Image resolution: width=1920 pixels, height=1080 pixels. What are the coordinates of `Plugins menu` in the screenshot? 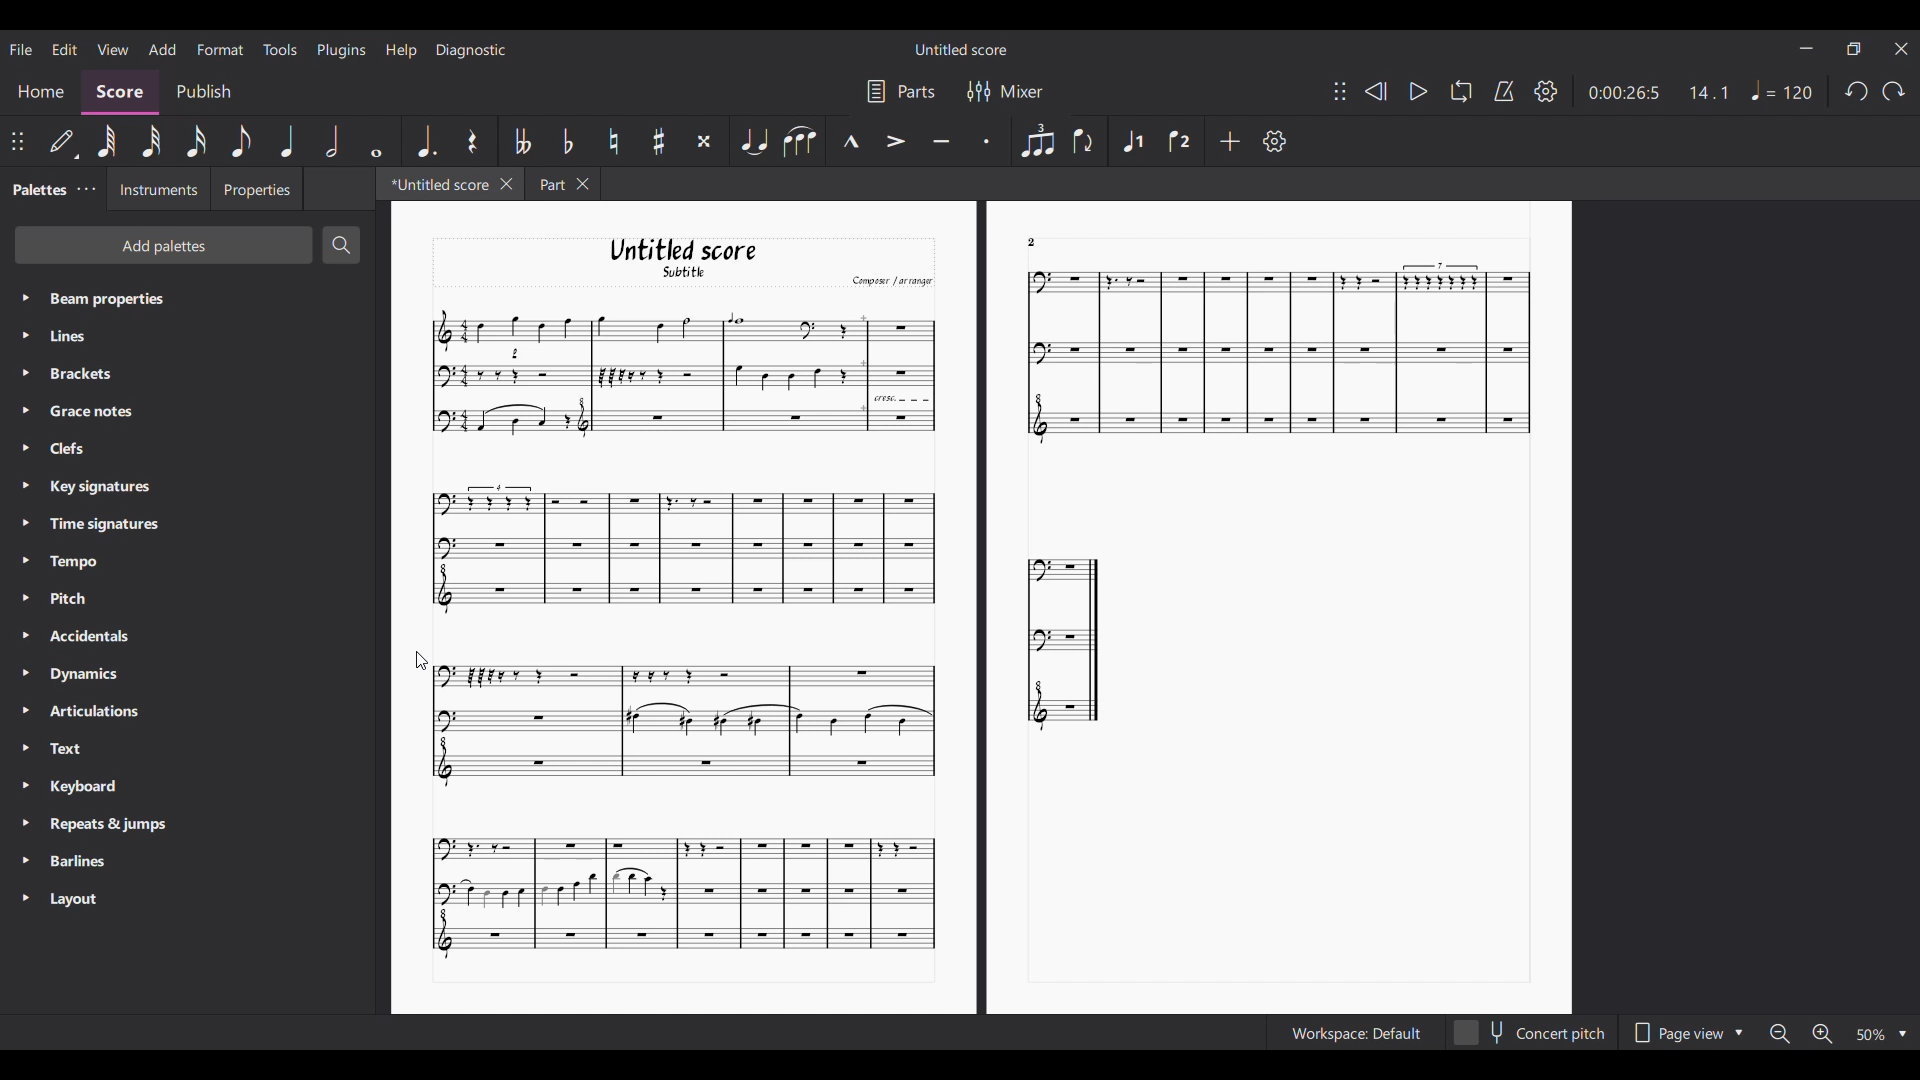 It's located at (341, 51).